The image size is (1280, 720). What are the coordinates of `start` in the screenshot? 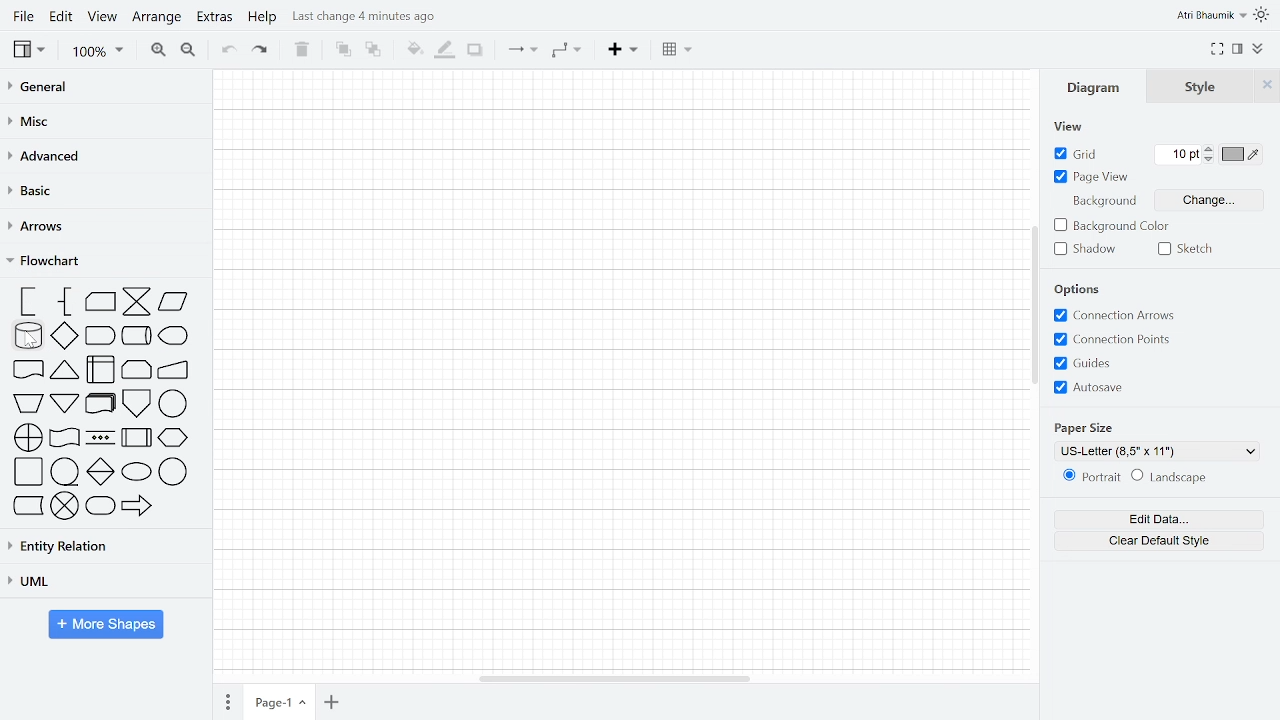 It's located at (136, 472).